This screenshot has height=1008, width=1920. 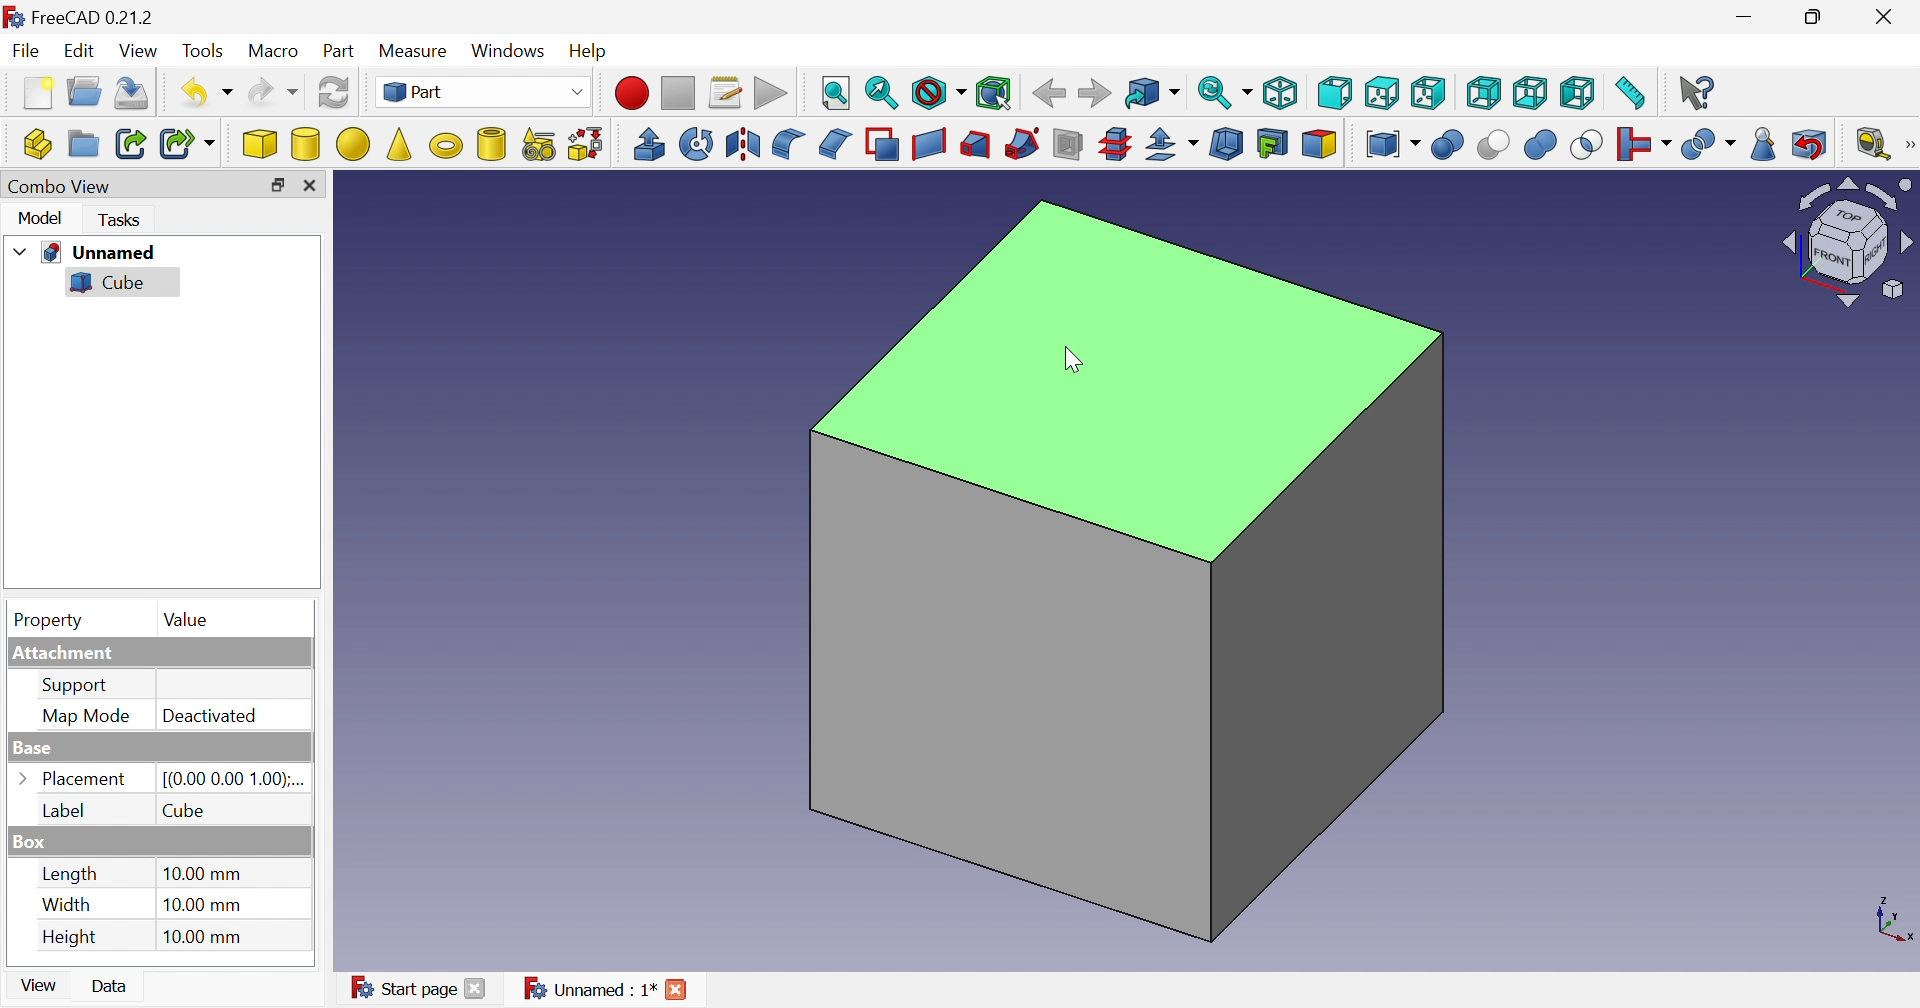 I want to click on Placement, so click(x=71, y=778).